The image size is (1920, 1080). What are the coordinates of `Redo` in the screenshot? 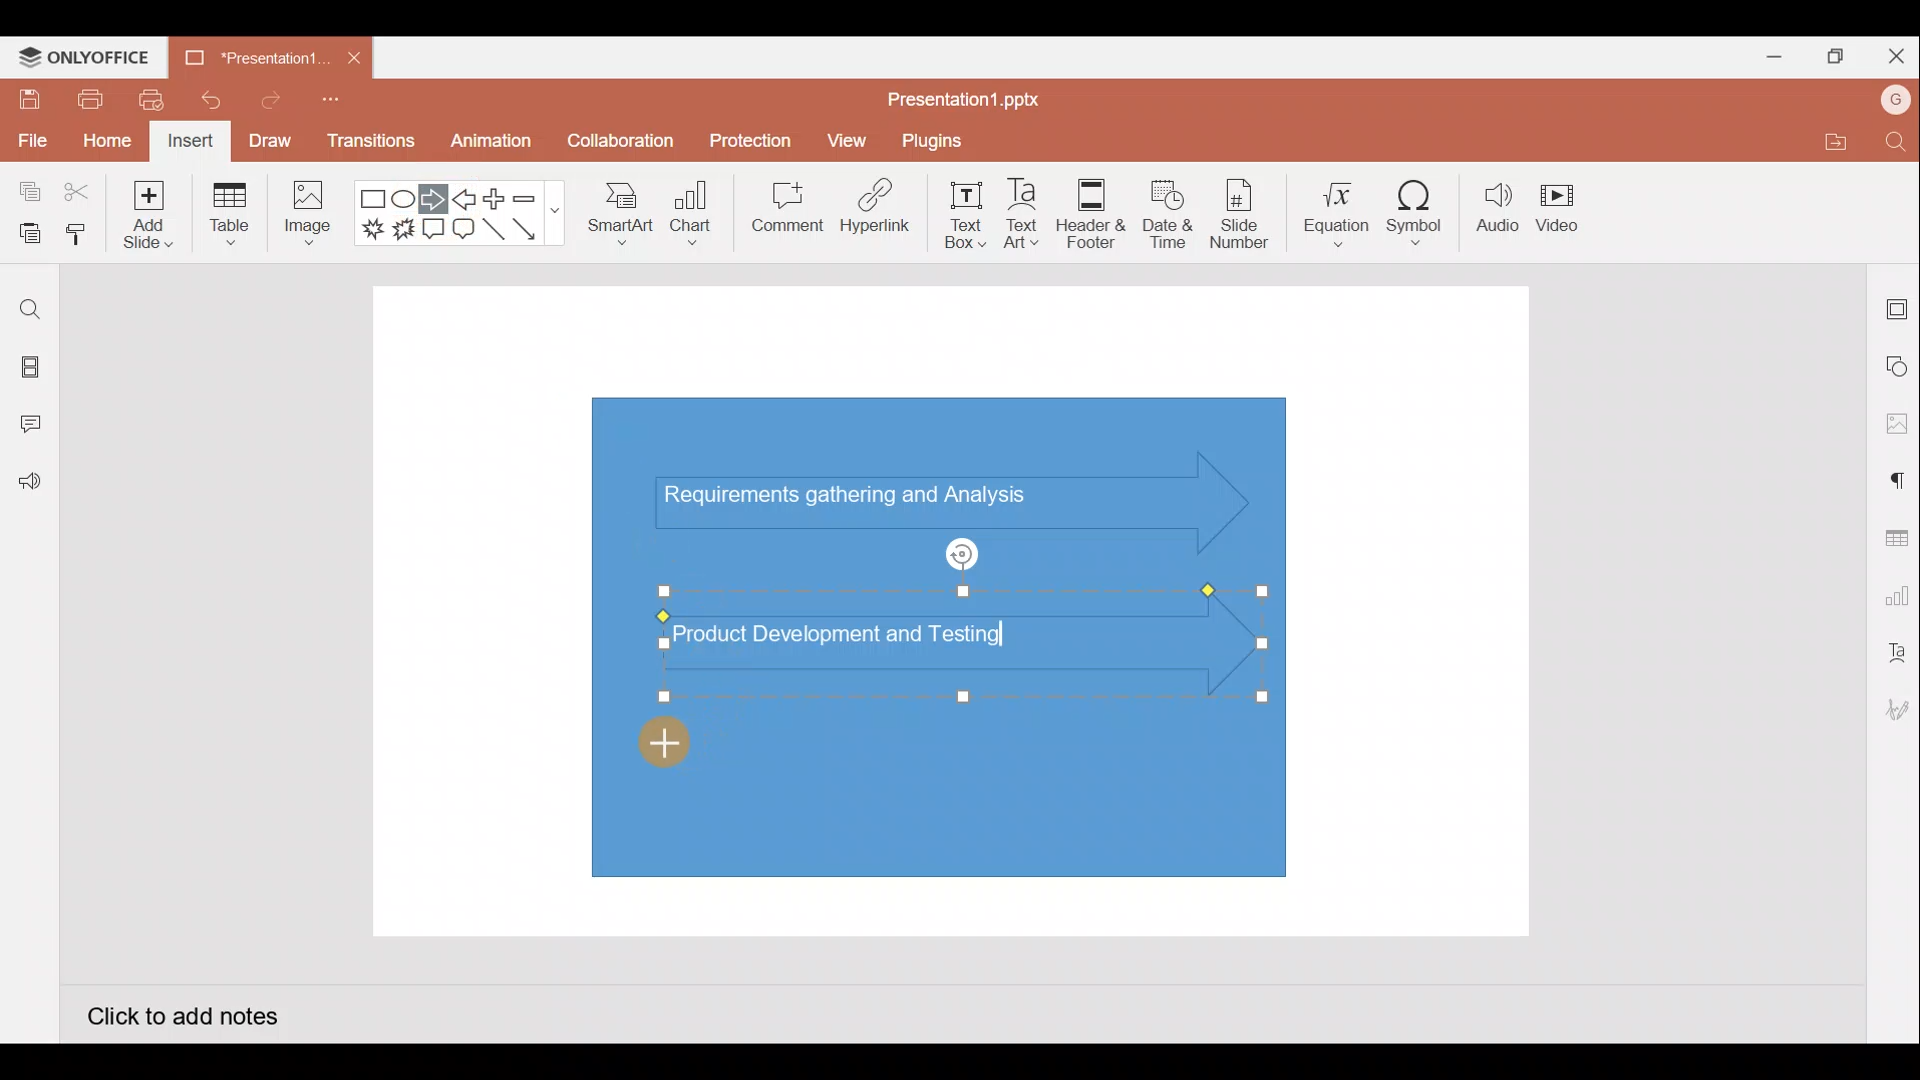 It's located at (263, 99).